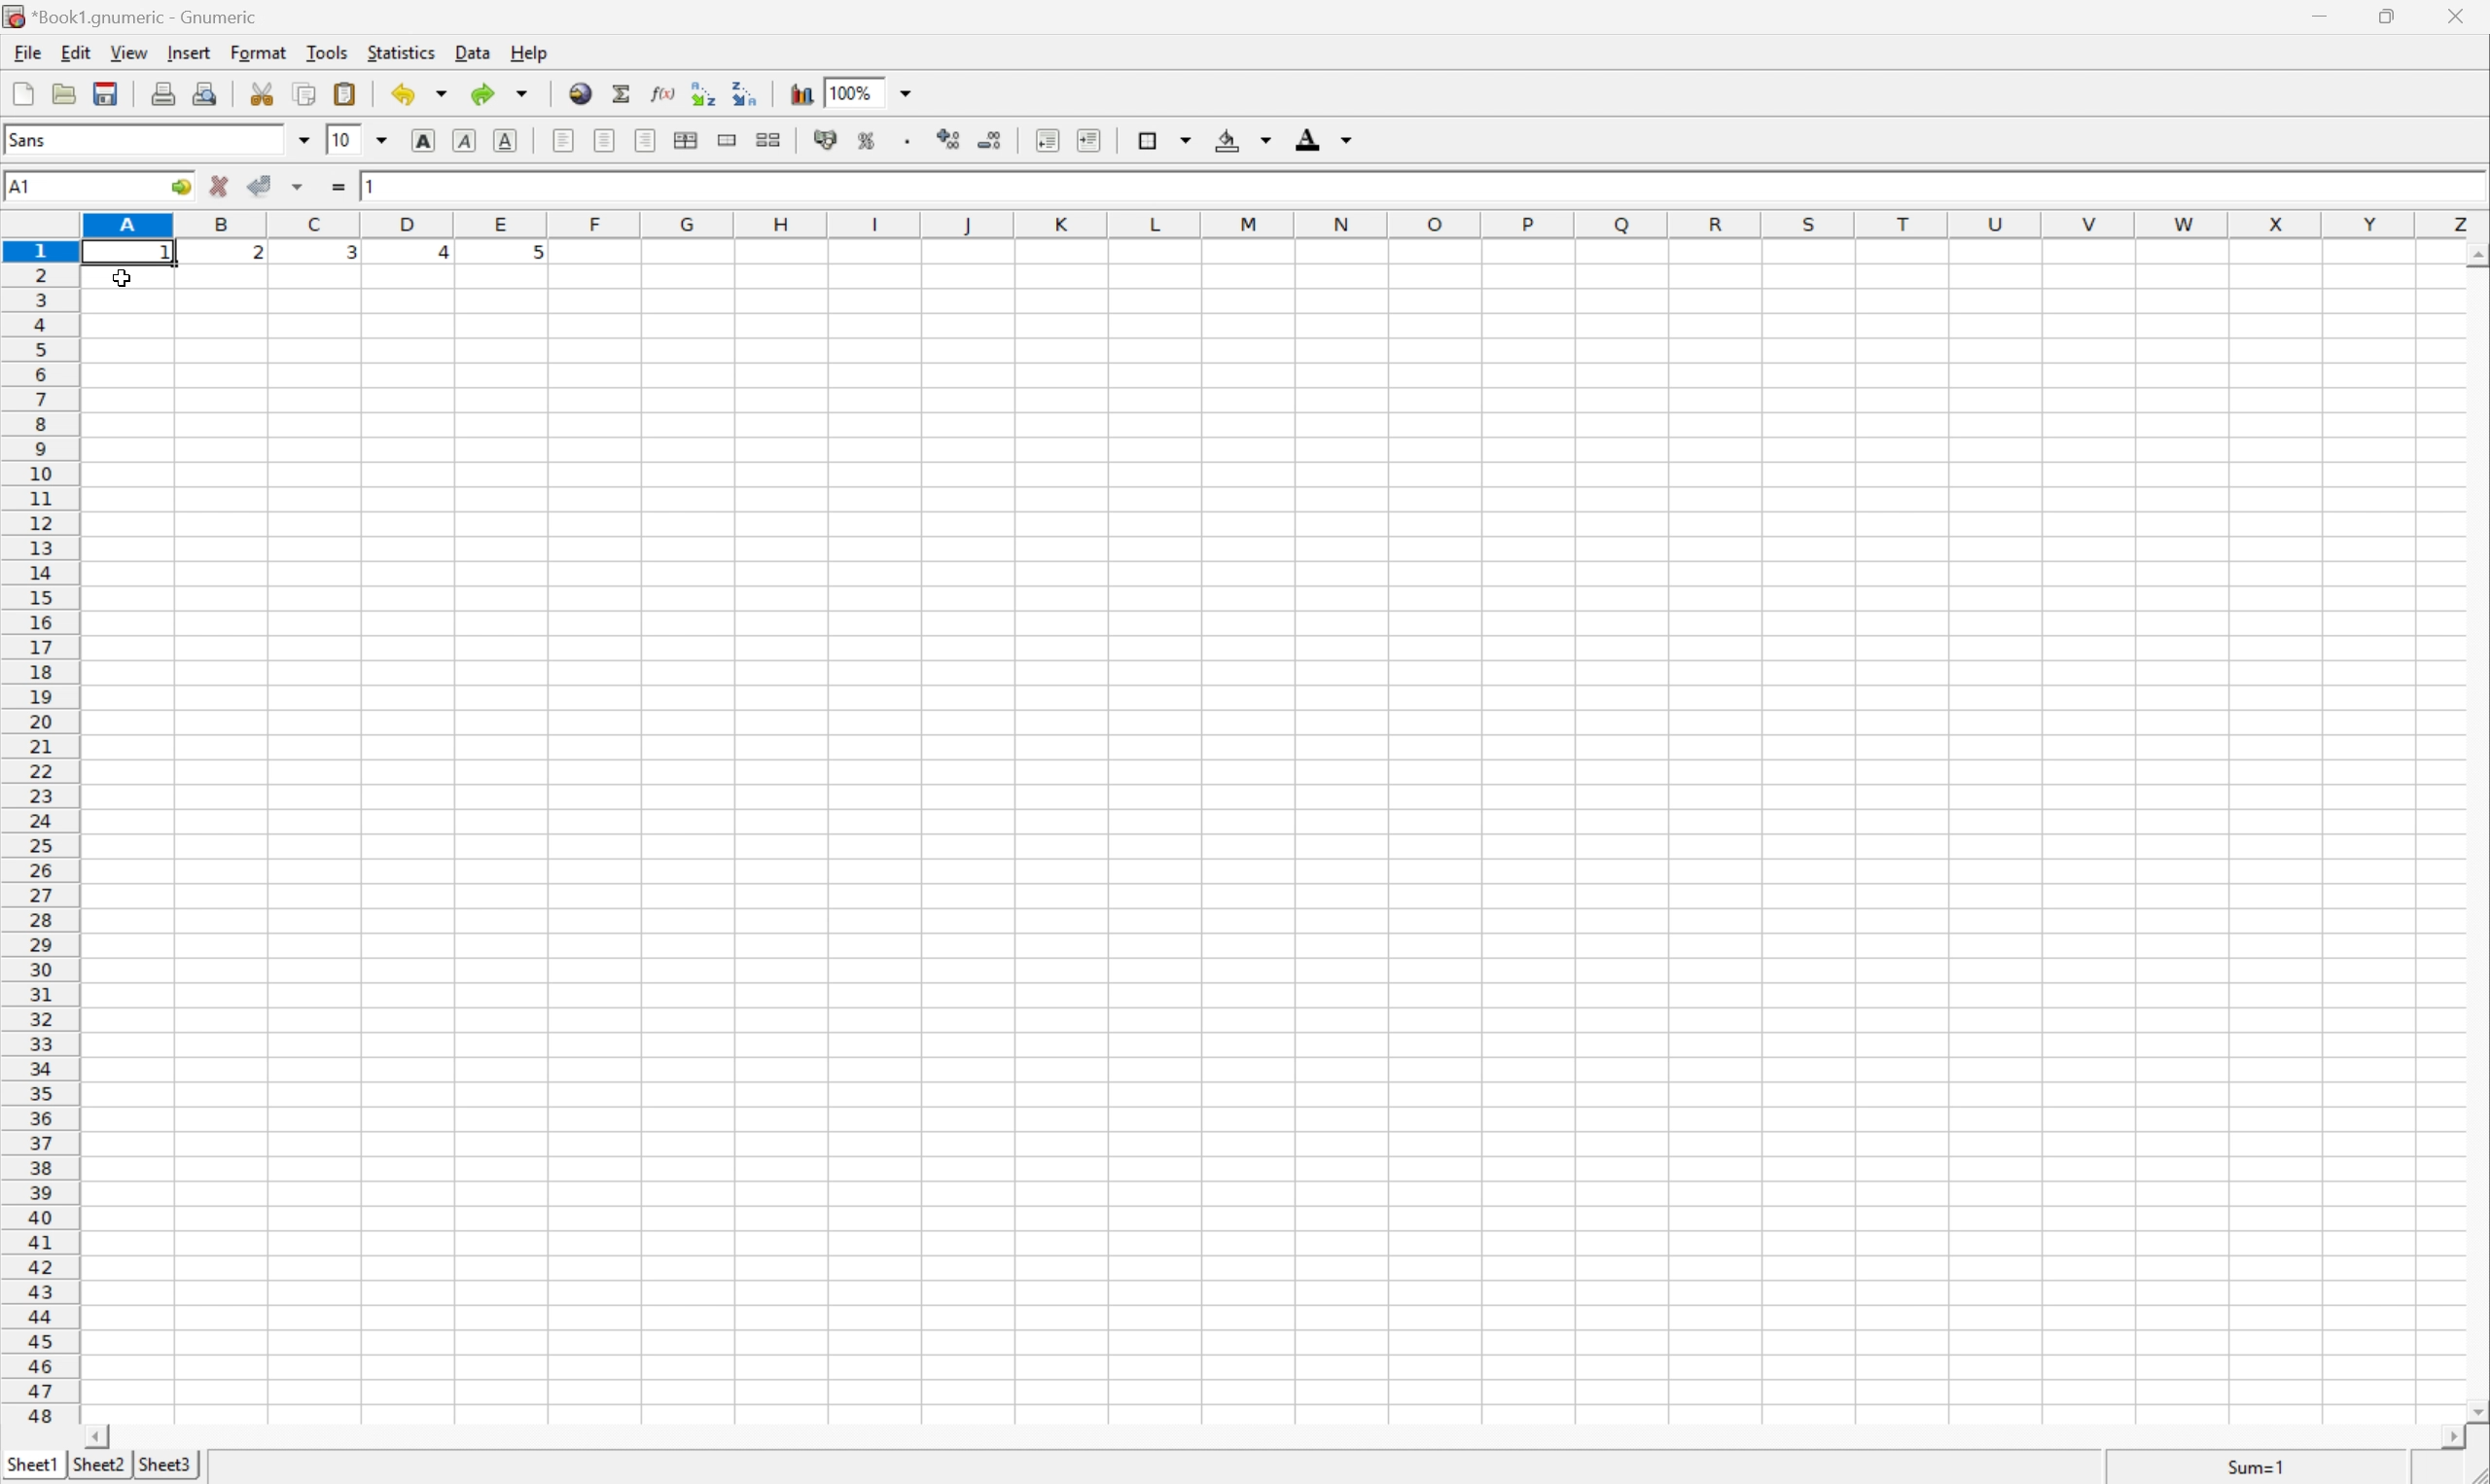  Describe the element at coordinates (1328, 141) in the screenshot. I see `foreground` at that location.